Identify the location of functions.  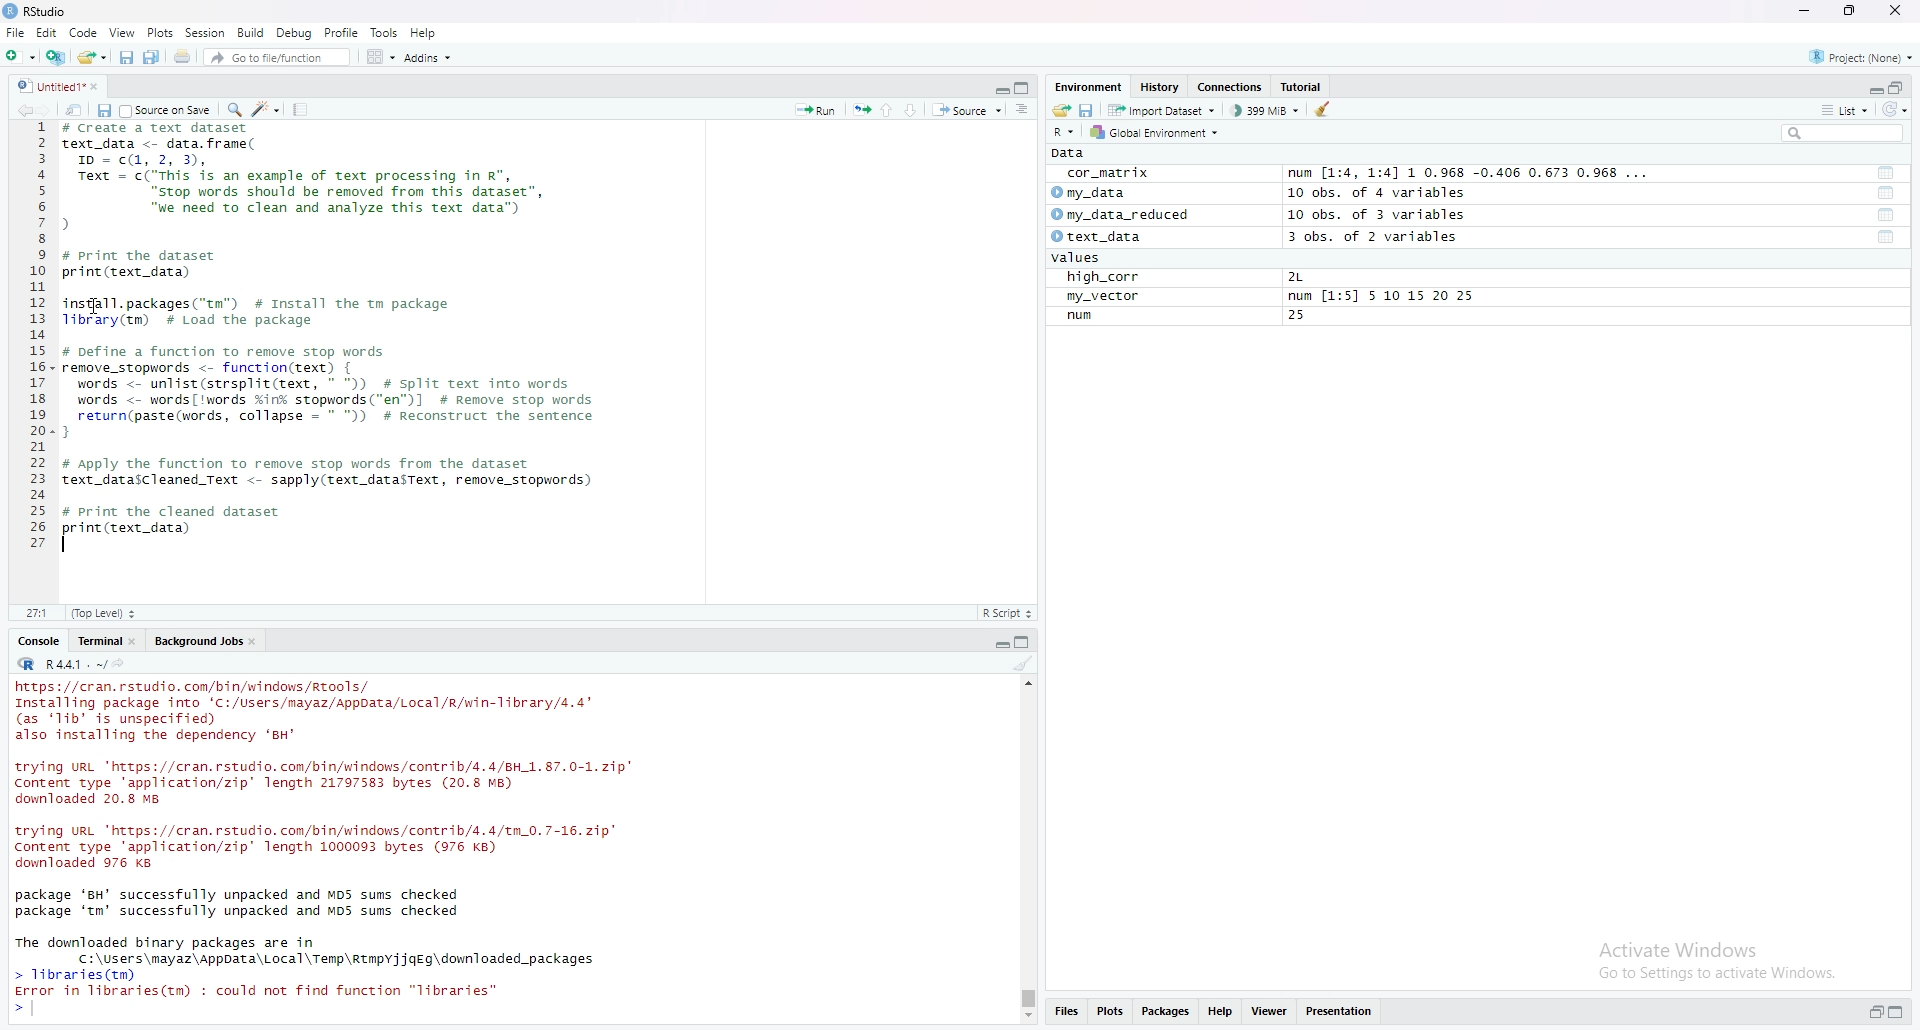
(1887, 238).